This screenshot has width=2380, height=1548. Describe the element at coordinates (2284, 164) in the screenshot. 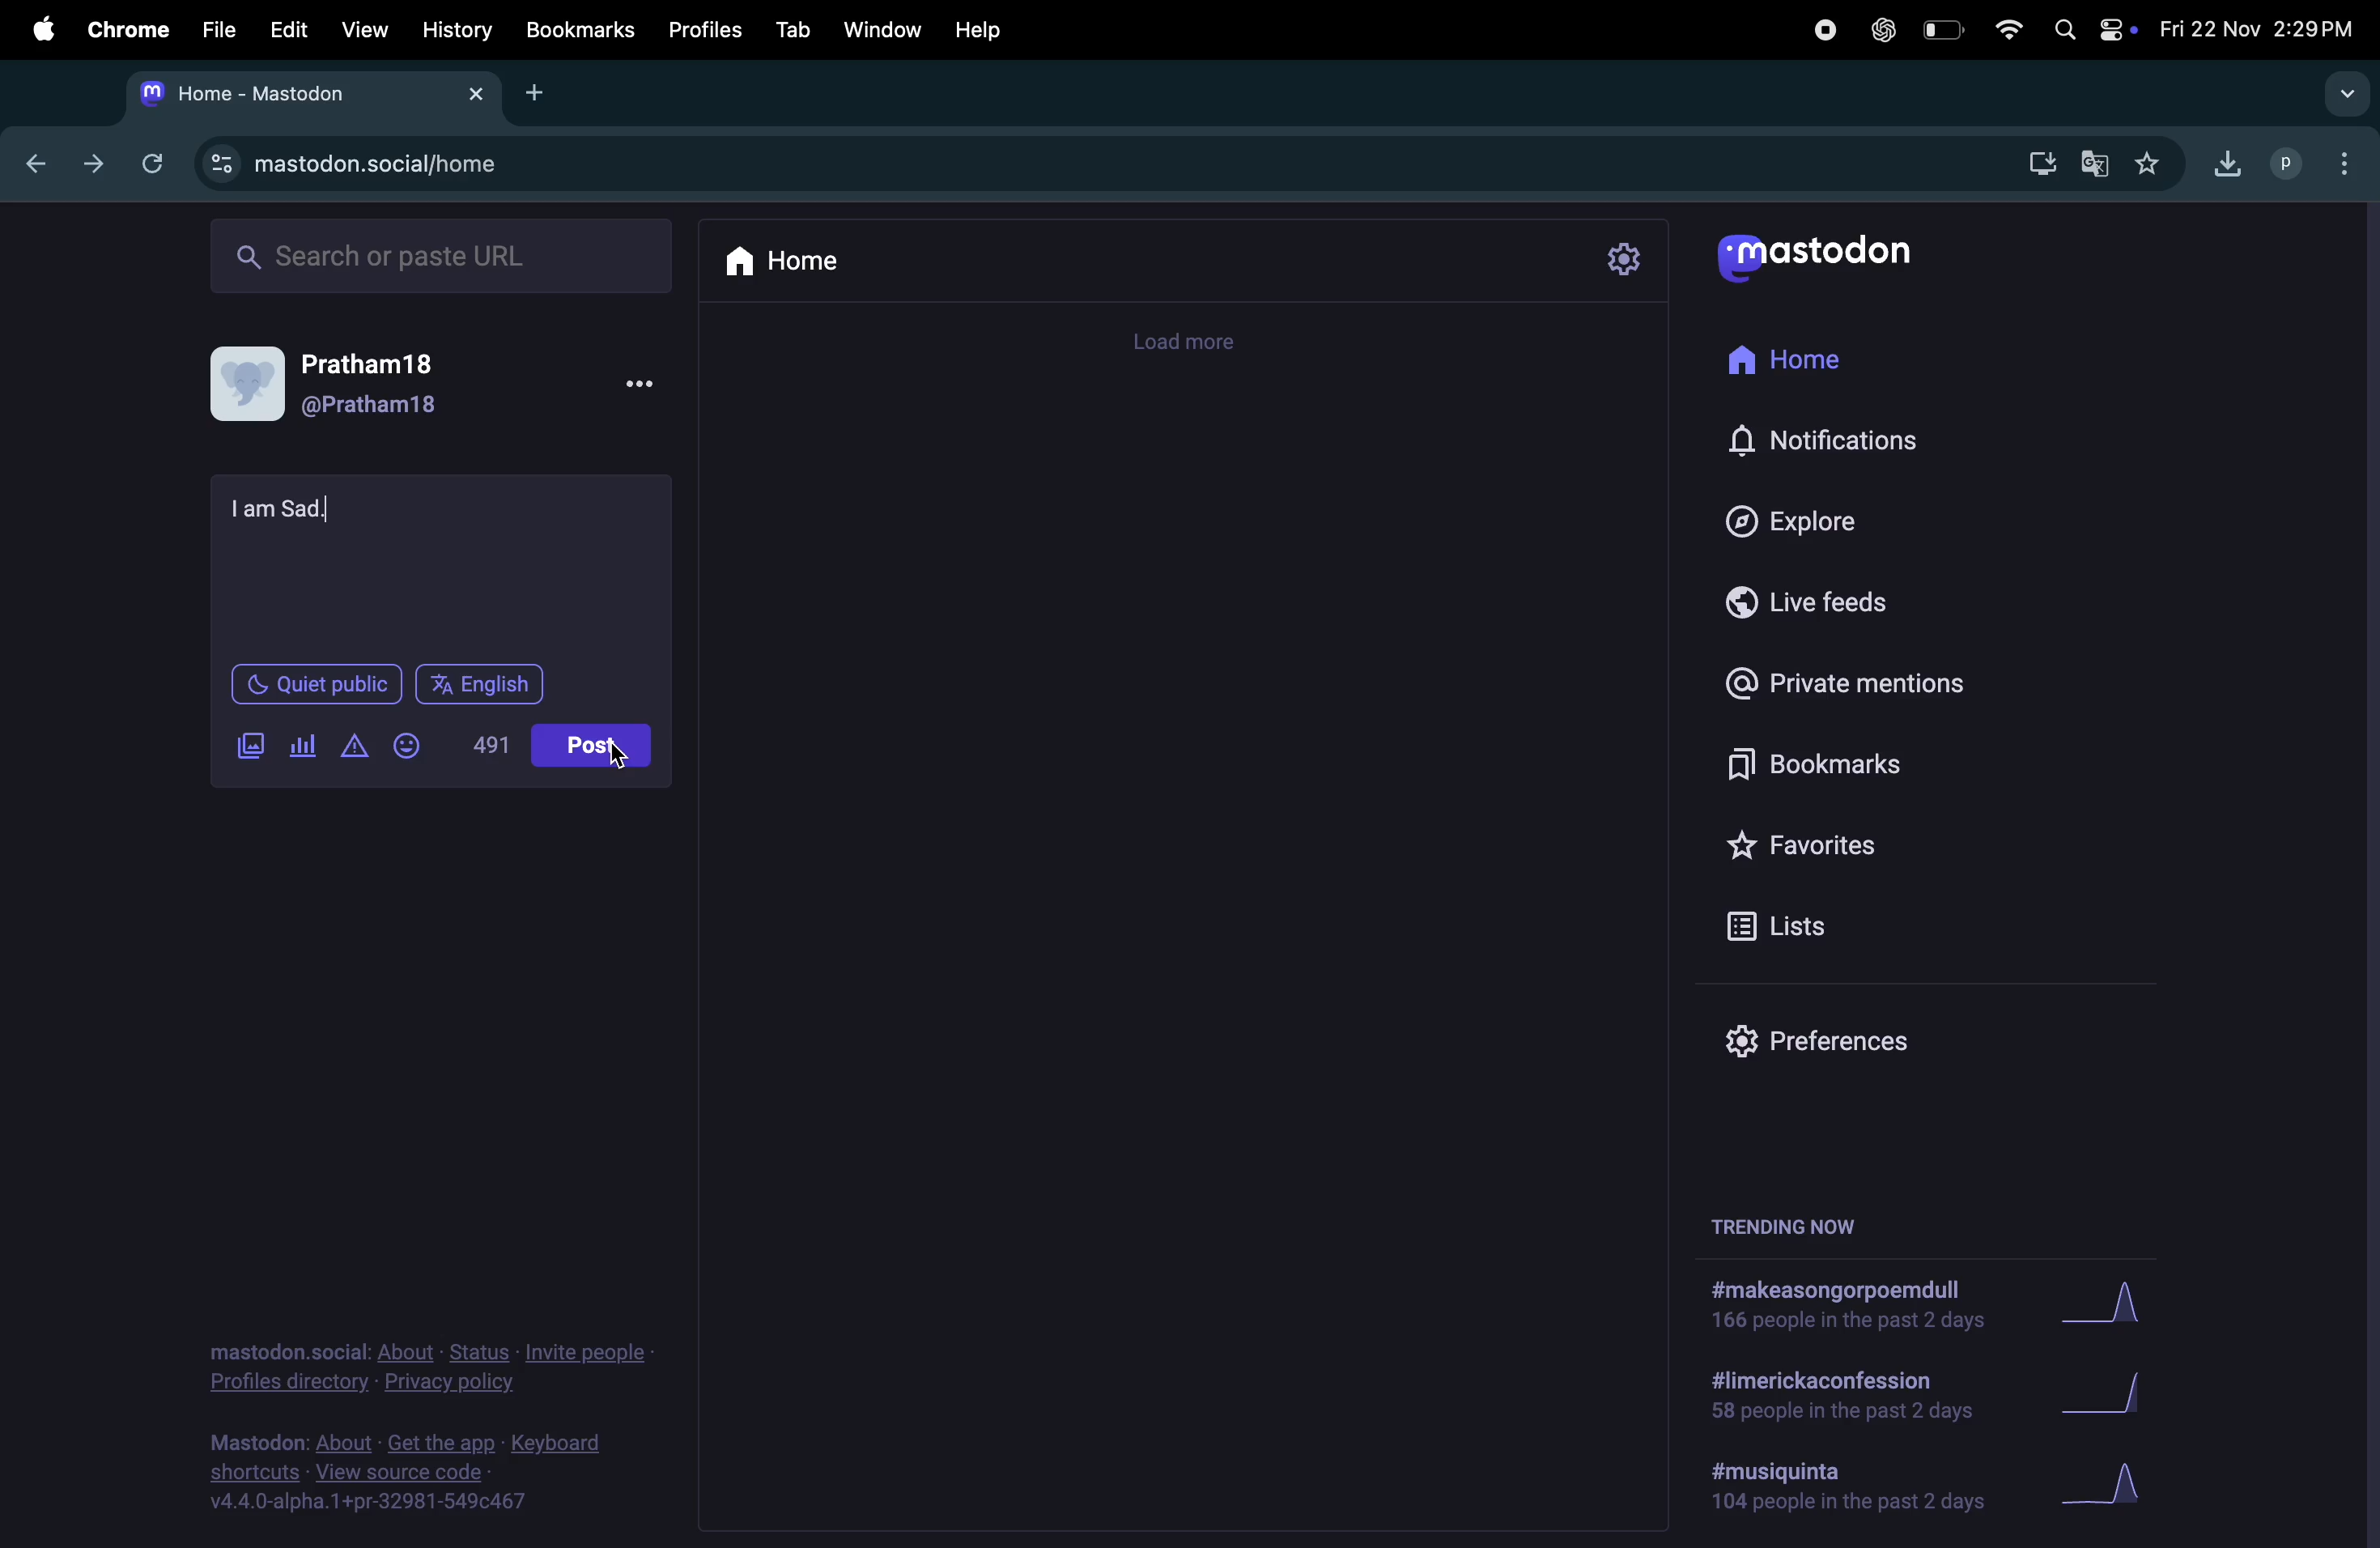

I see `profiles` at that location.